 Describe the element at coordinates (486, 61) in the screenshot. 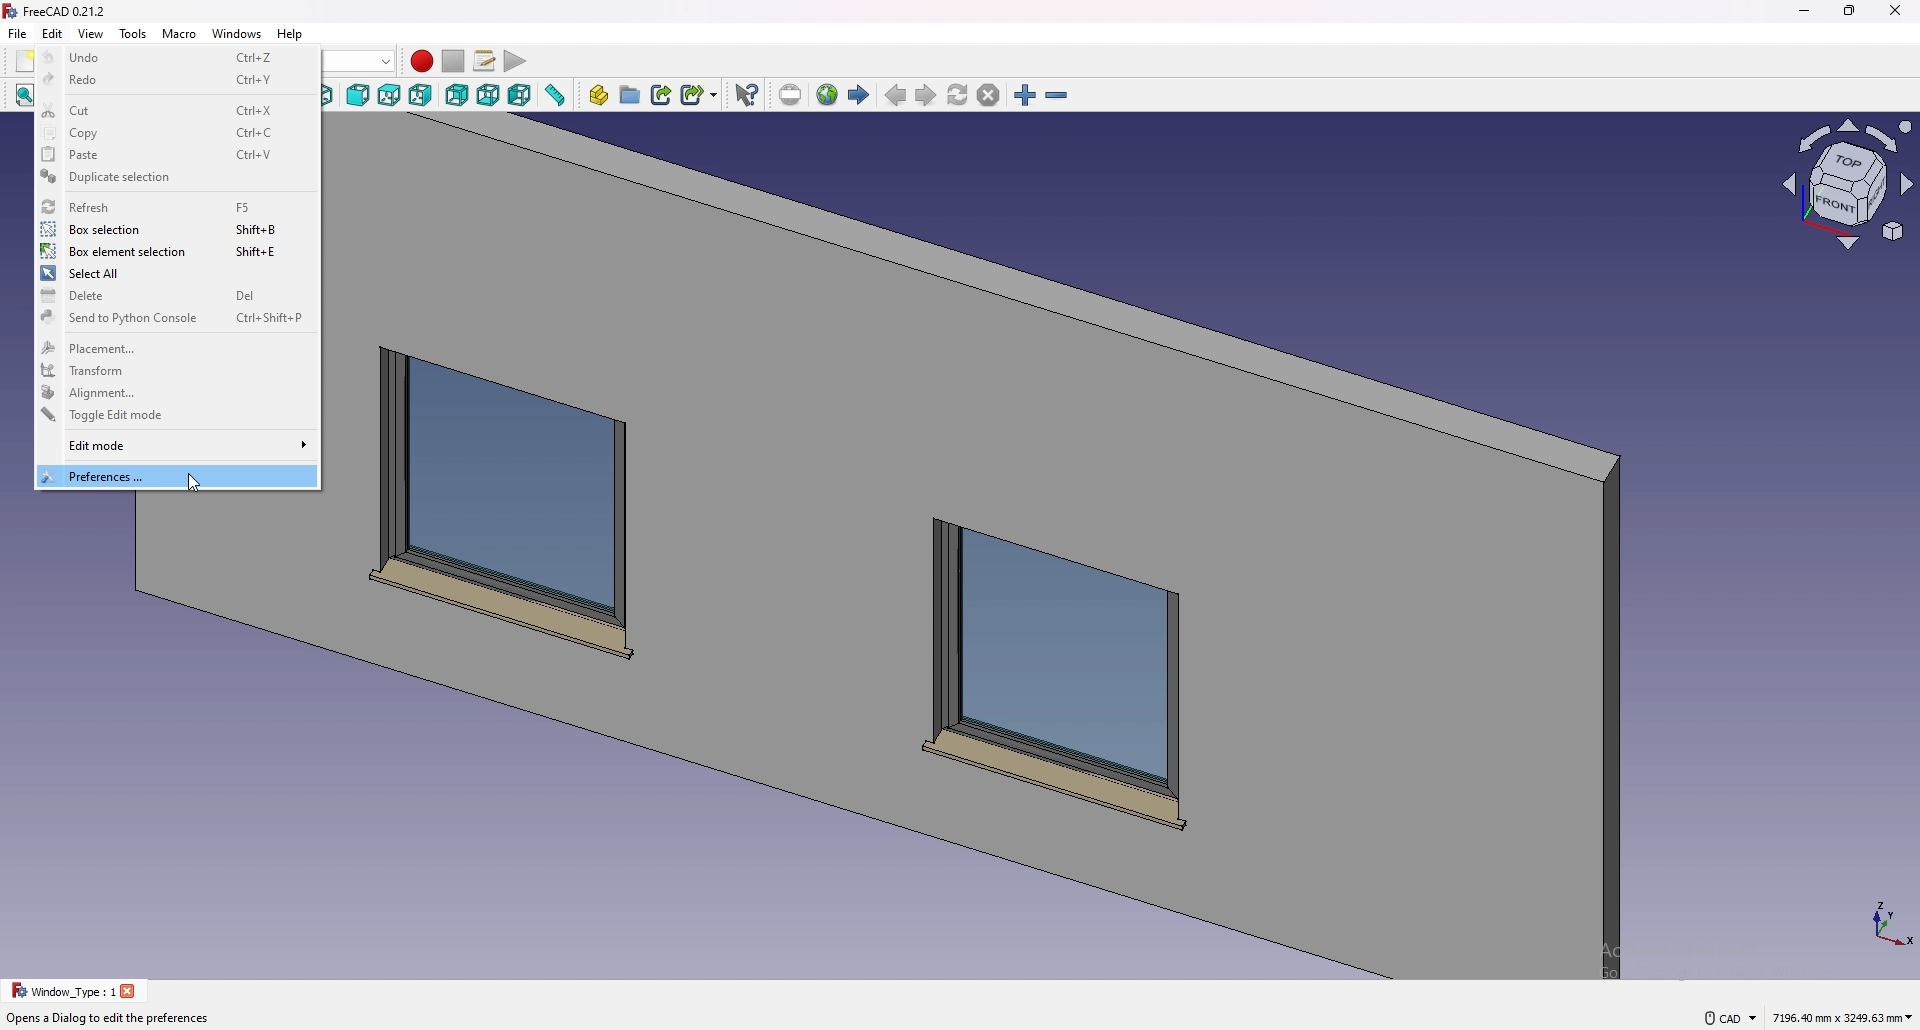

I see `macros` at that location.